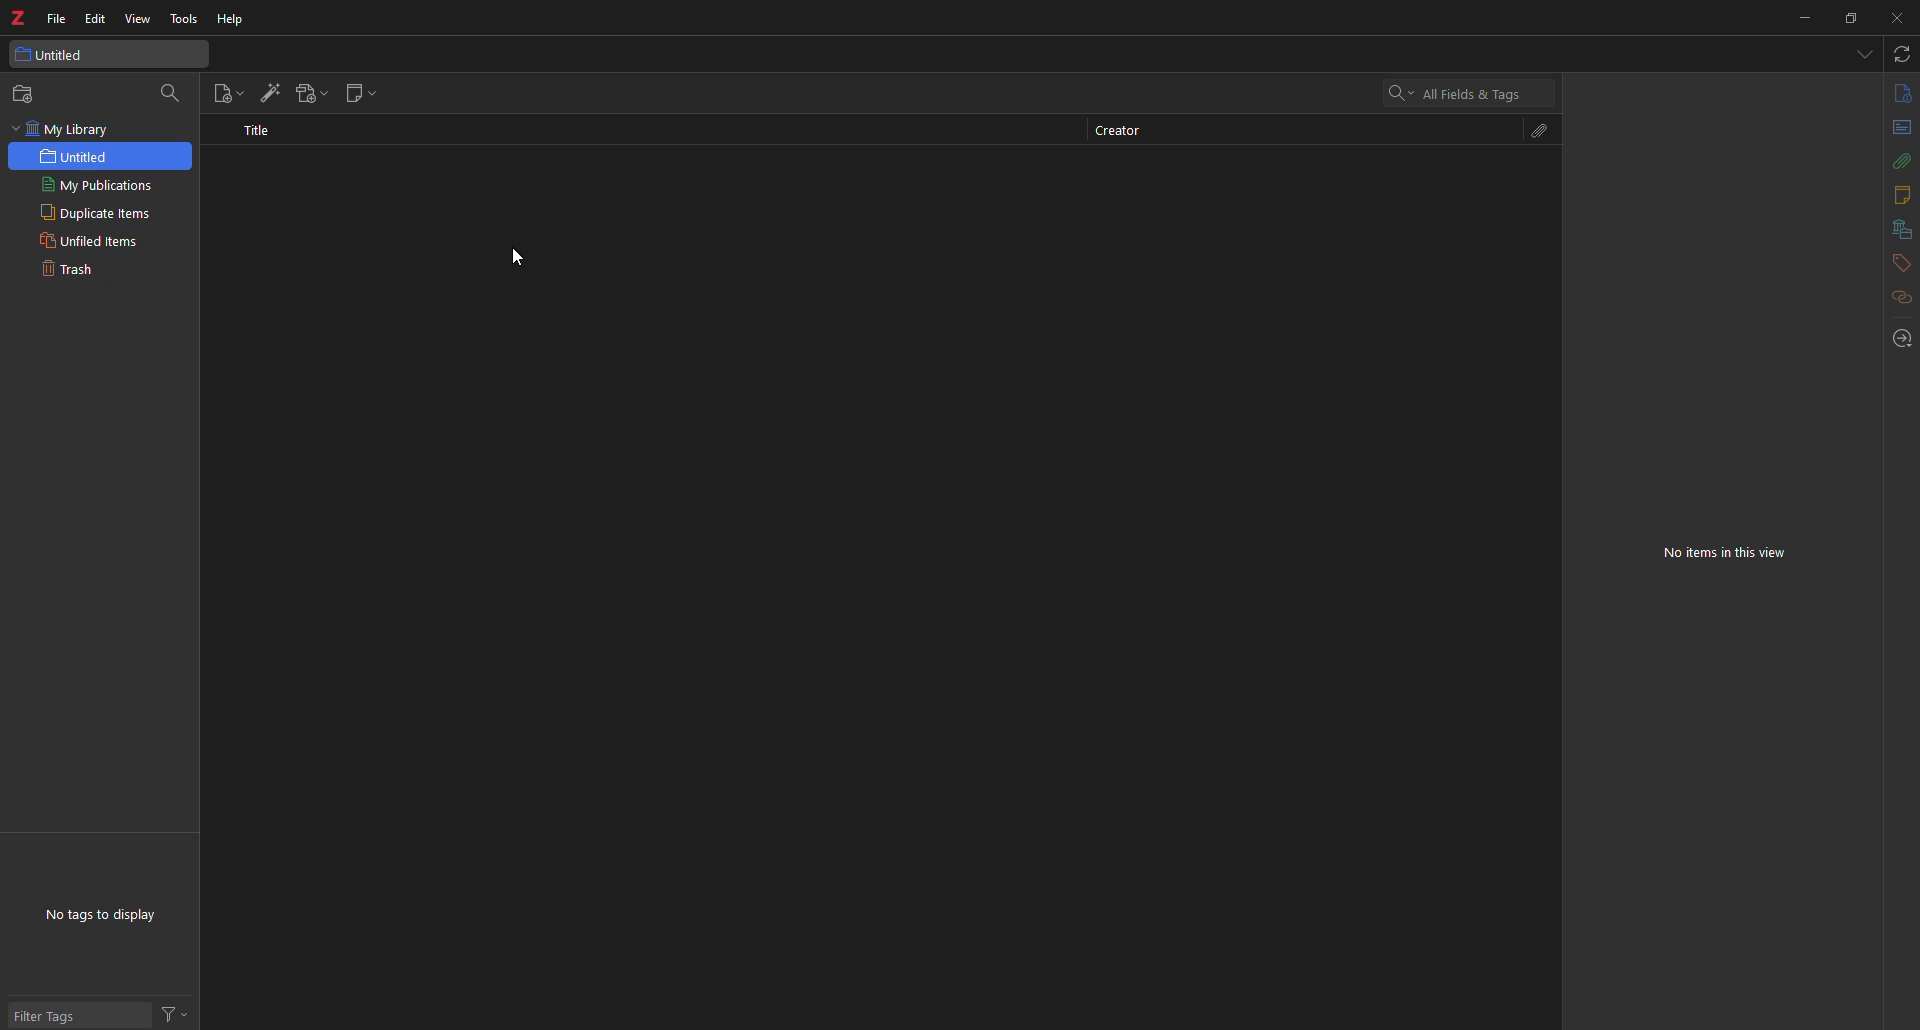  Describe the element at coordinates (1124, 130) in the screenshot. I see `creator` at that location.